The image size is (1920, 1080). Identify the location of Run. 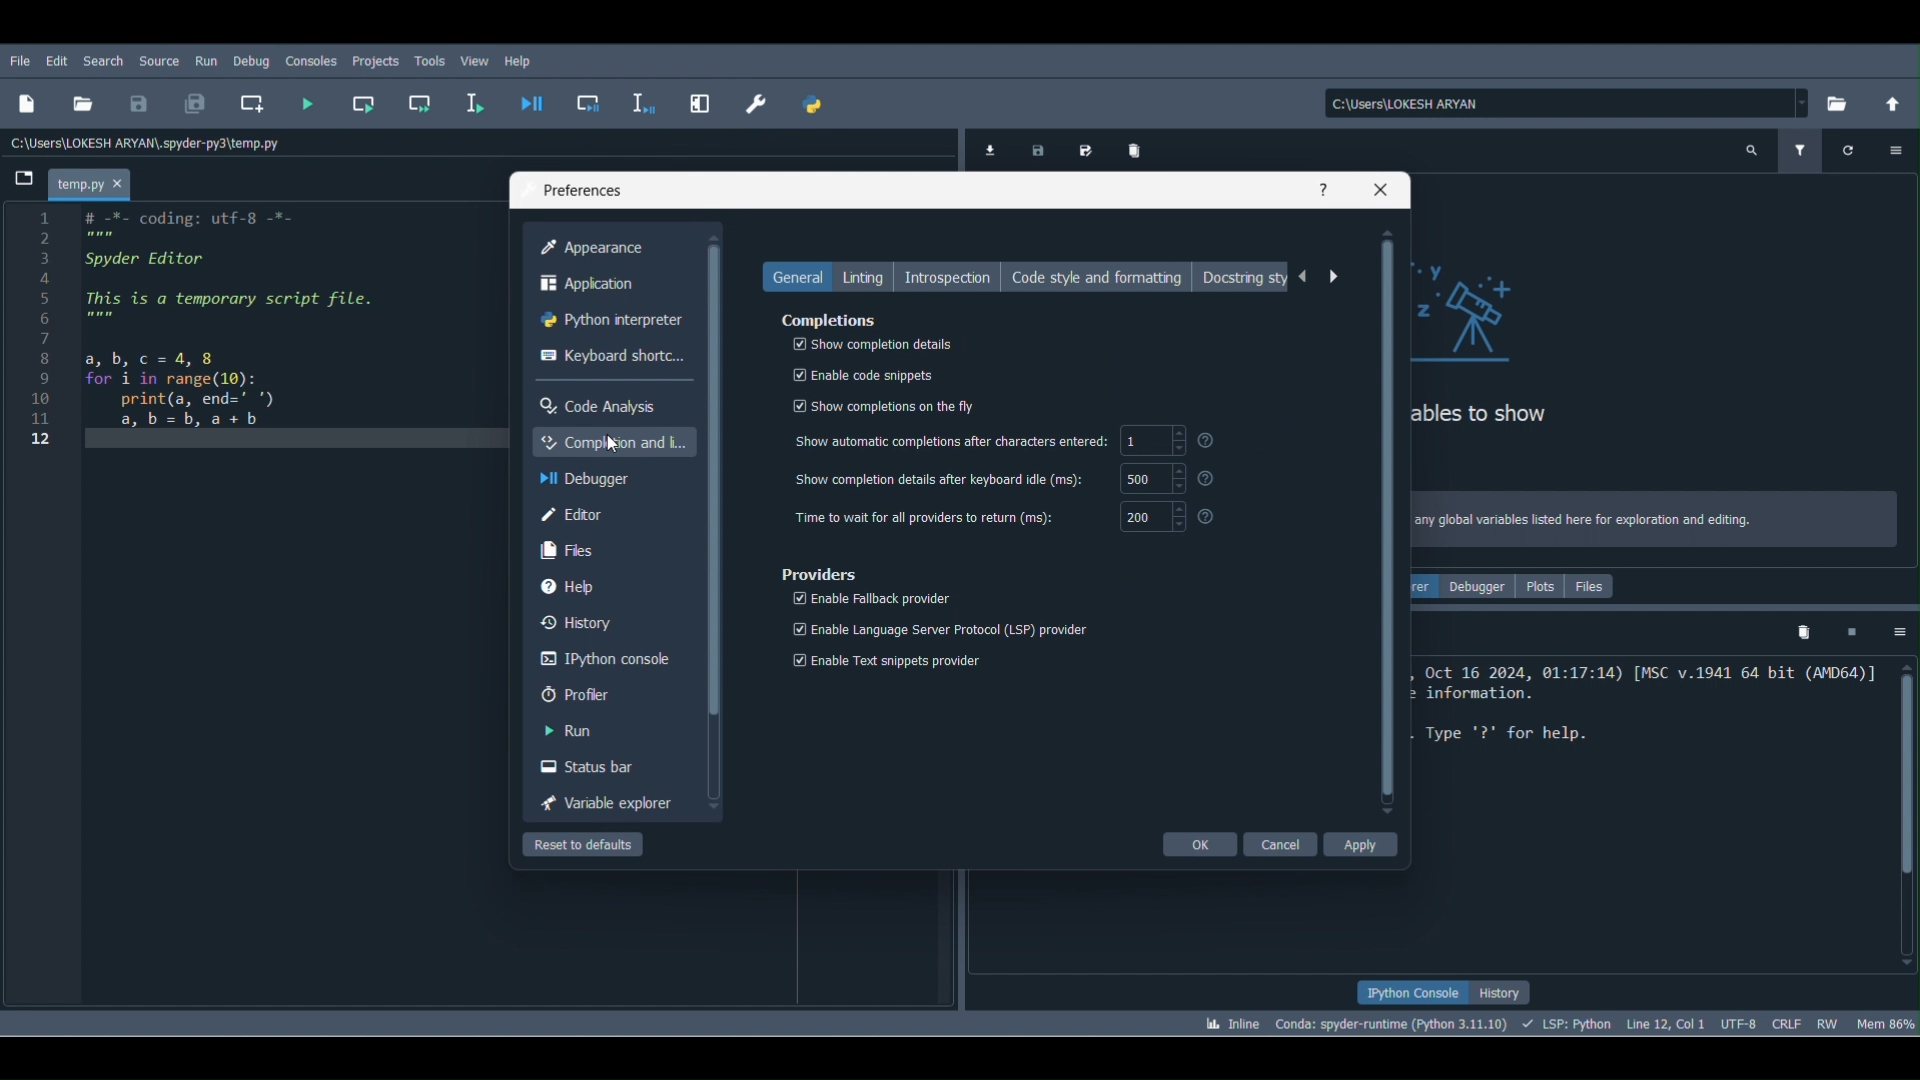
(566, 734).